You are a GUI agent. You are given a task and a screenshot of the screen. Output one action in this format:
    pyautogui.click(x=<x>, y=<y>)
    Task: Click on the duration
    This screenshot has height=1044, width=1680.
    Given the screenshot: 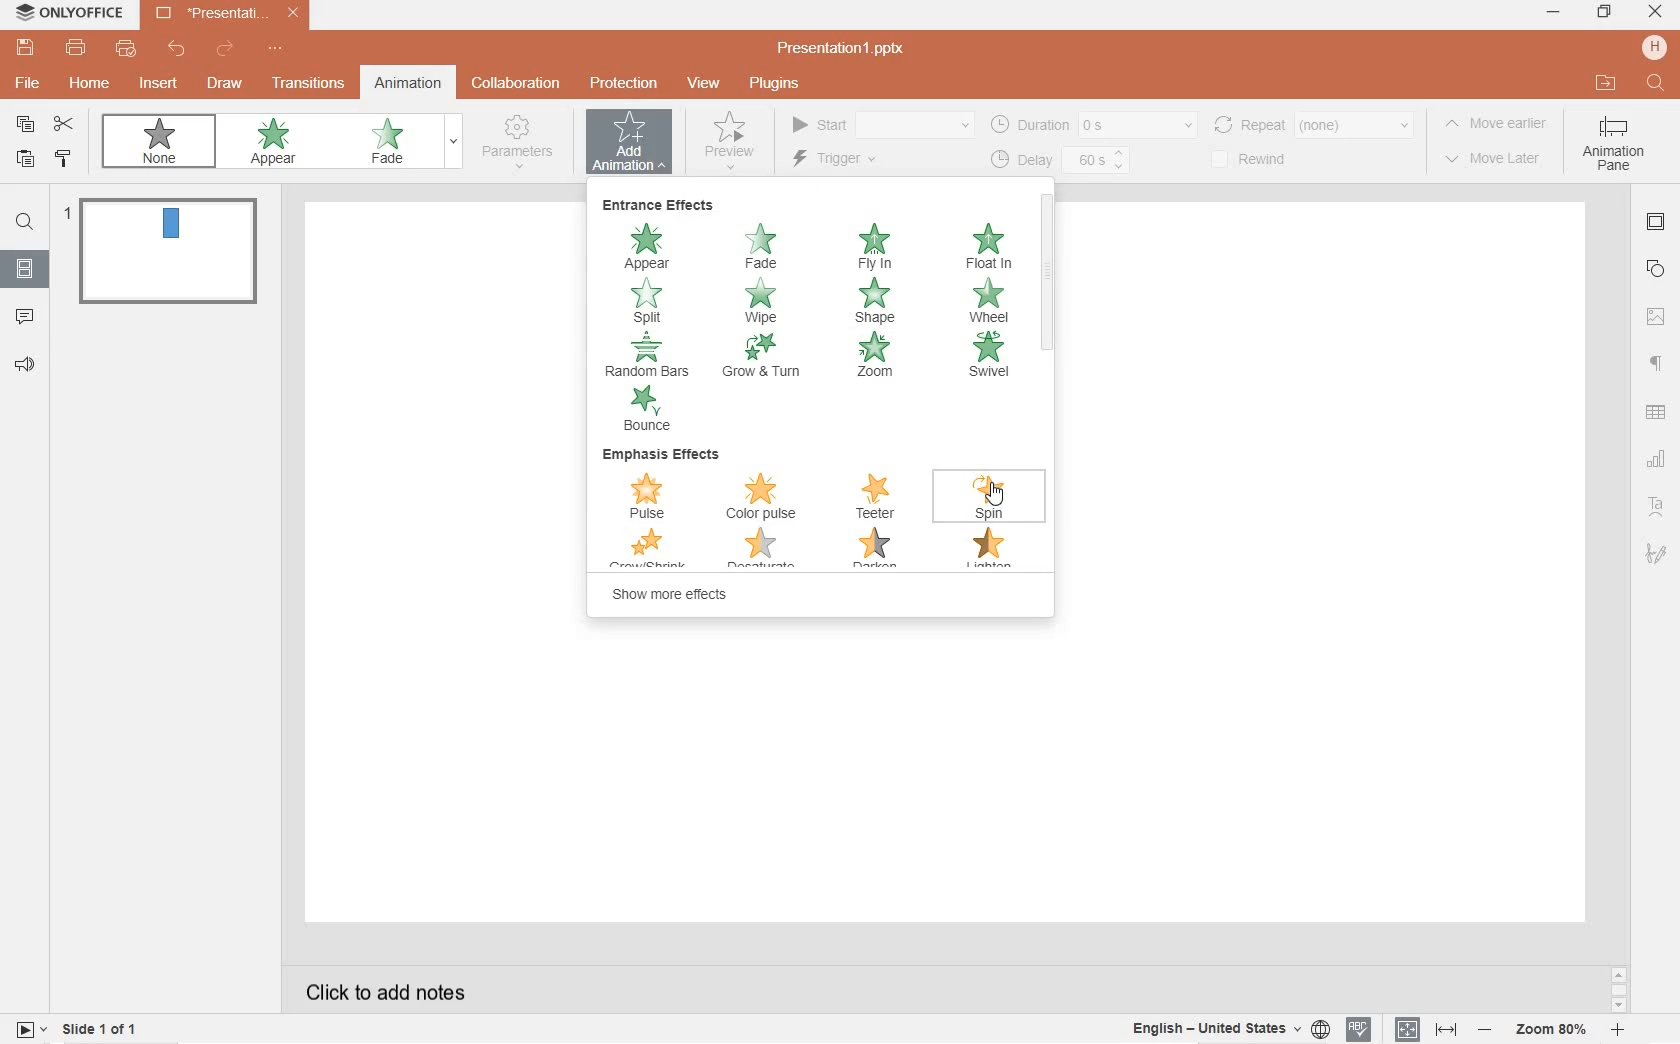 What is the action you would take?
    pyautogui.click(x=1093, y=124)
    